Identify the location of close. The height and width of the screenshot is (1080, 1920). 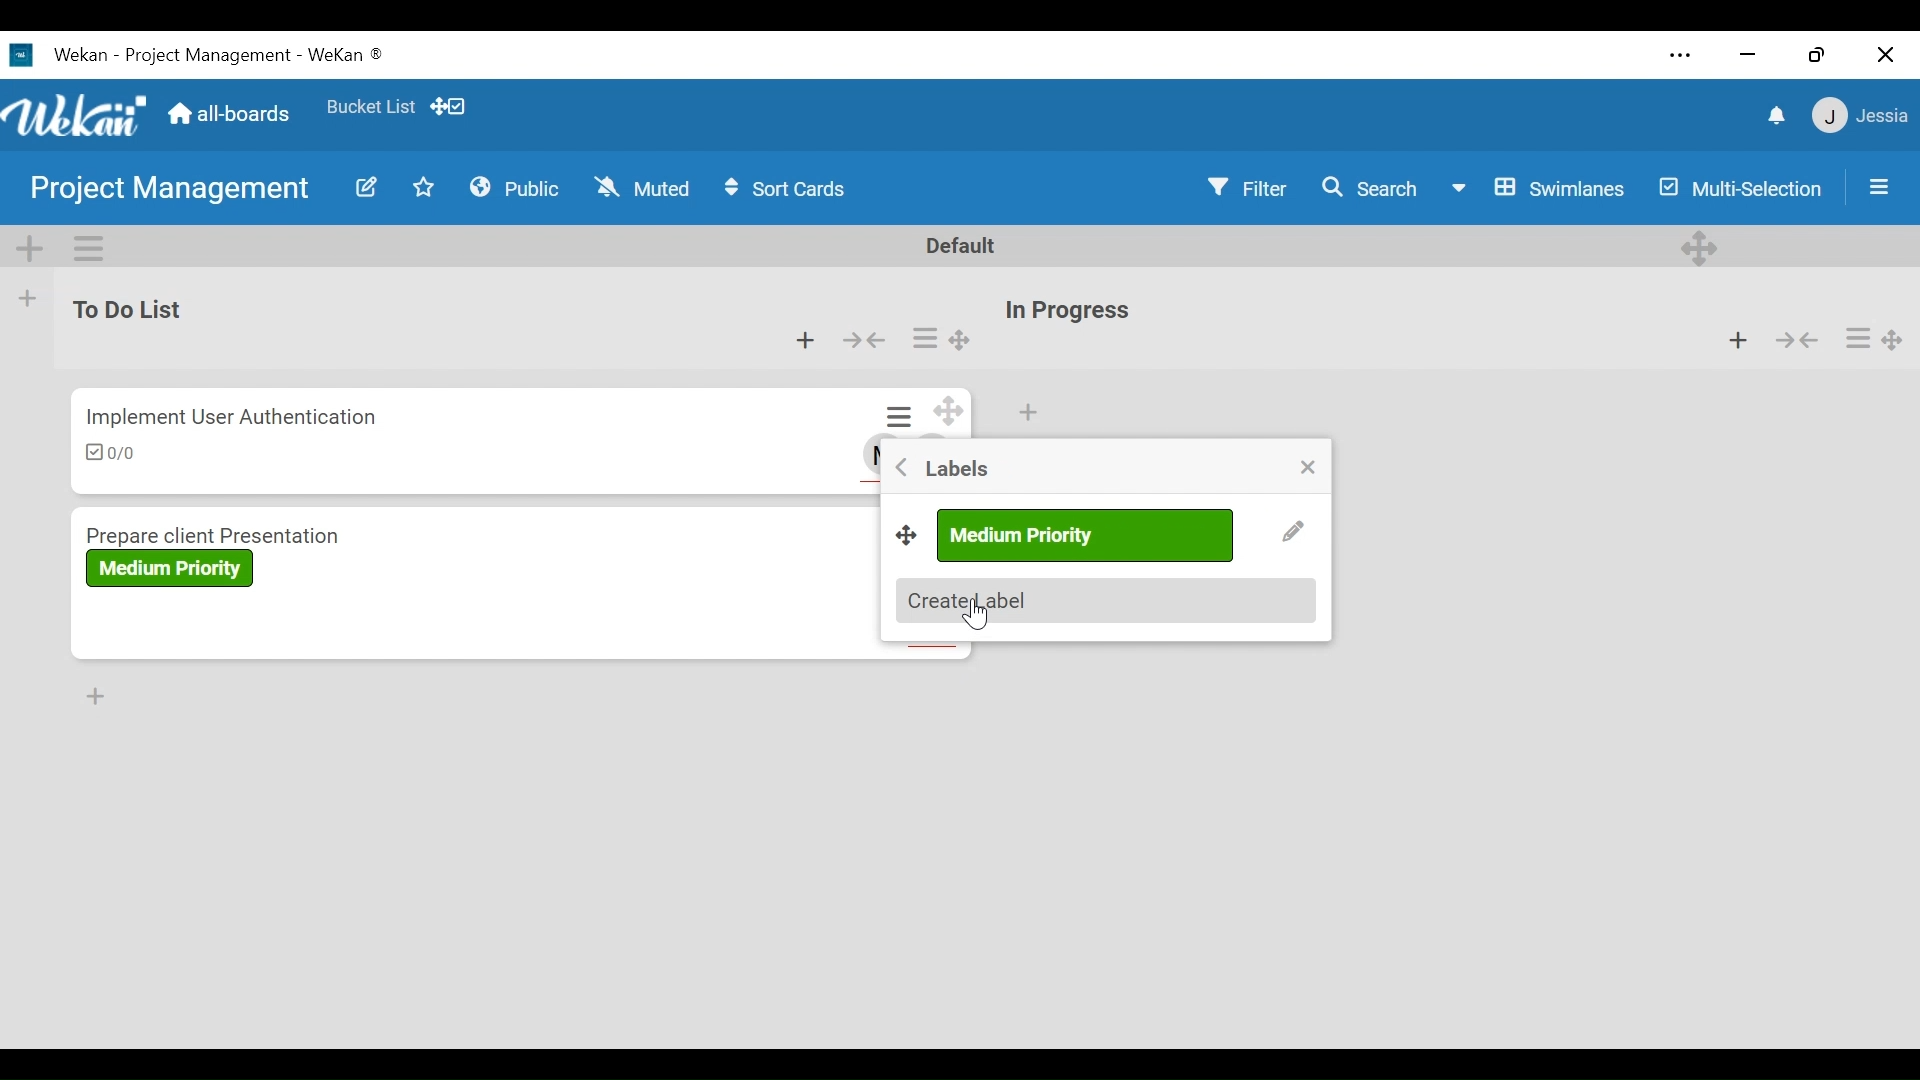
(1311, 464).